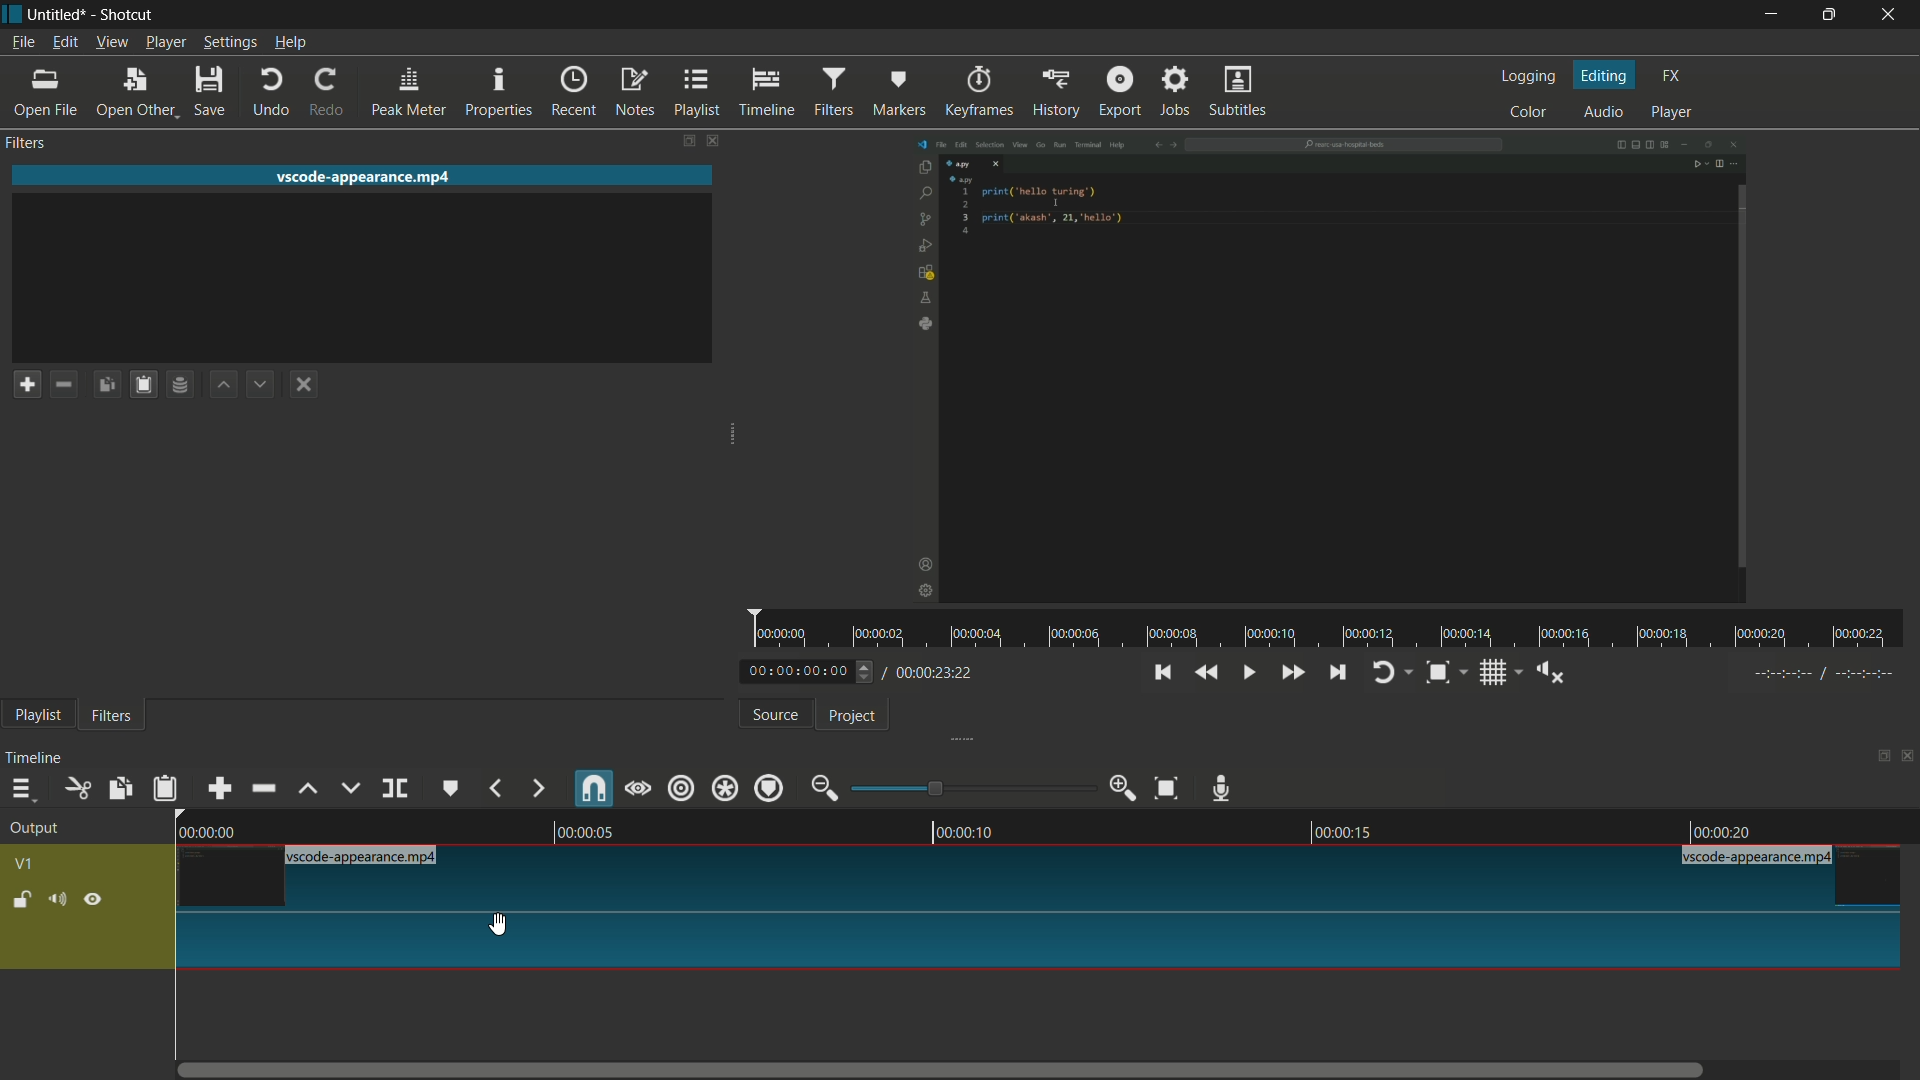 The image size is (1920, 1080). I want to click on overwrite, so click(350, 788).